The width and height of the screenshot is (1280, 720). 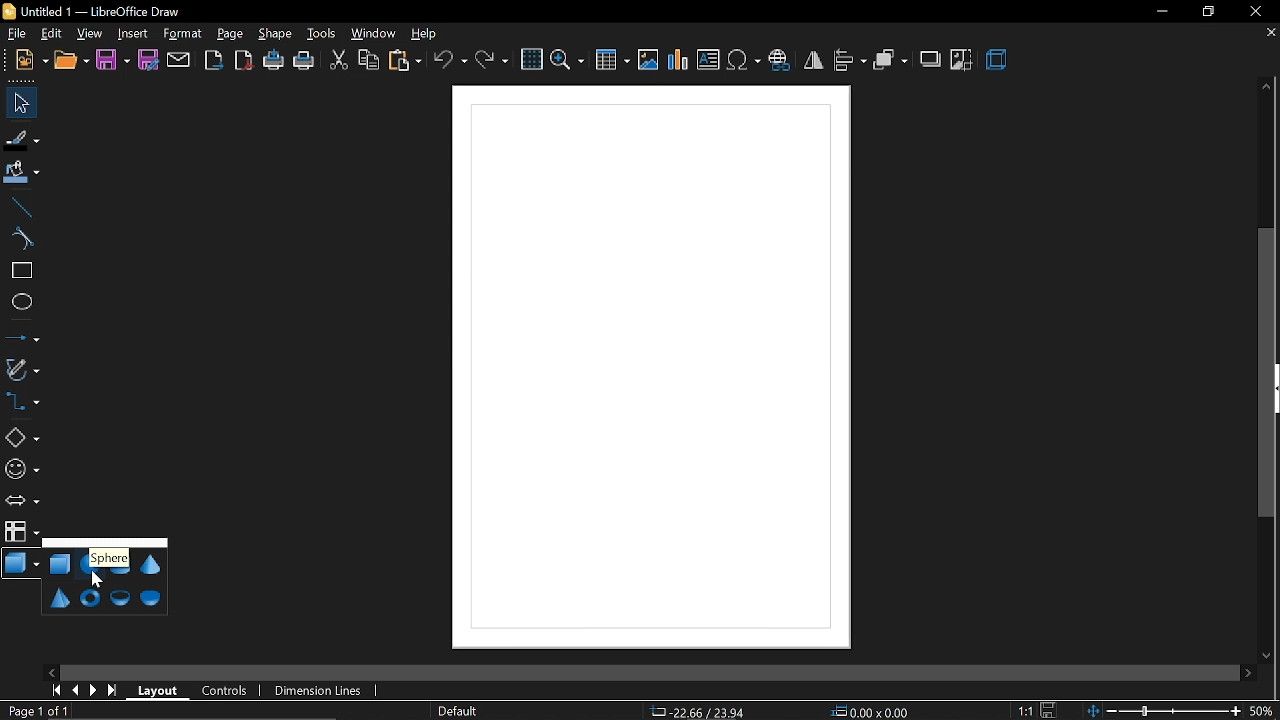 I want to click on torus, so click(x=90, y=597).